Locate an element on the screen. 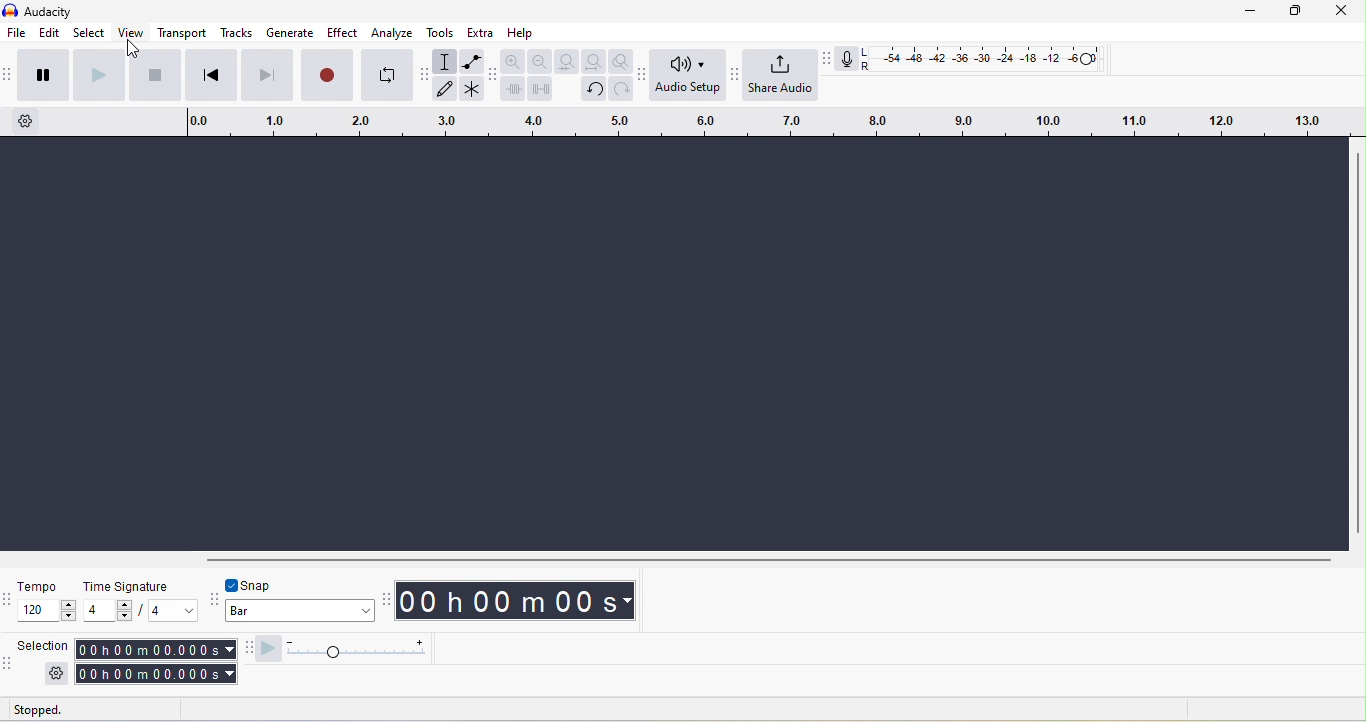 This screenshot has width=1366, height=722. record is located at coordinates (326, 75).